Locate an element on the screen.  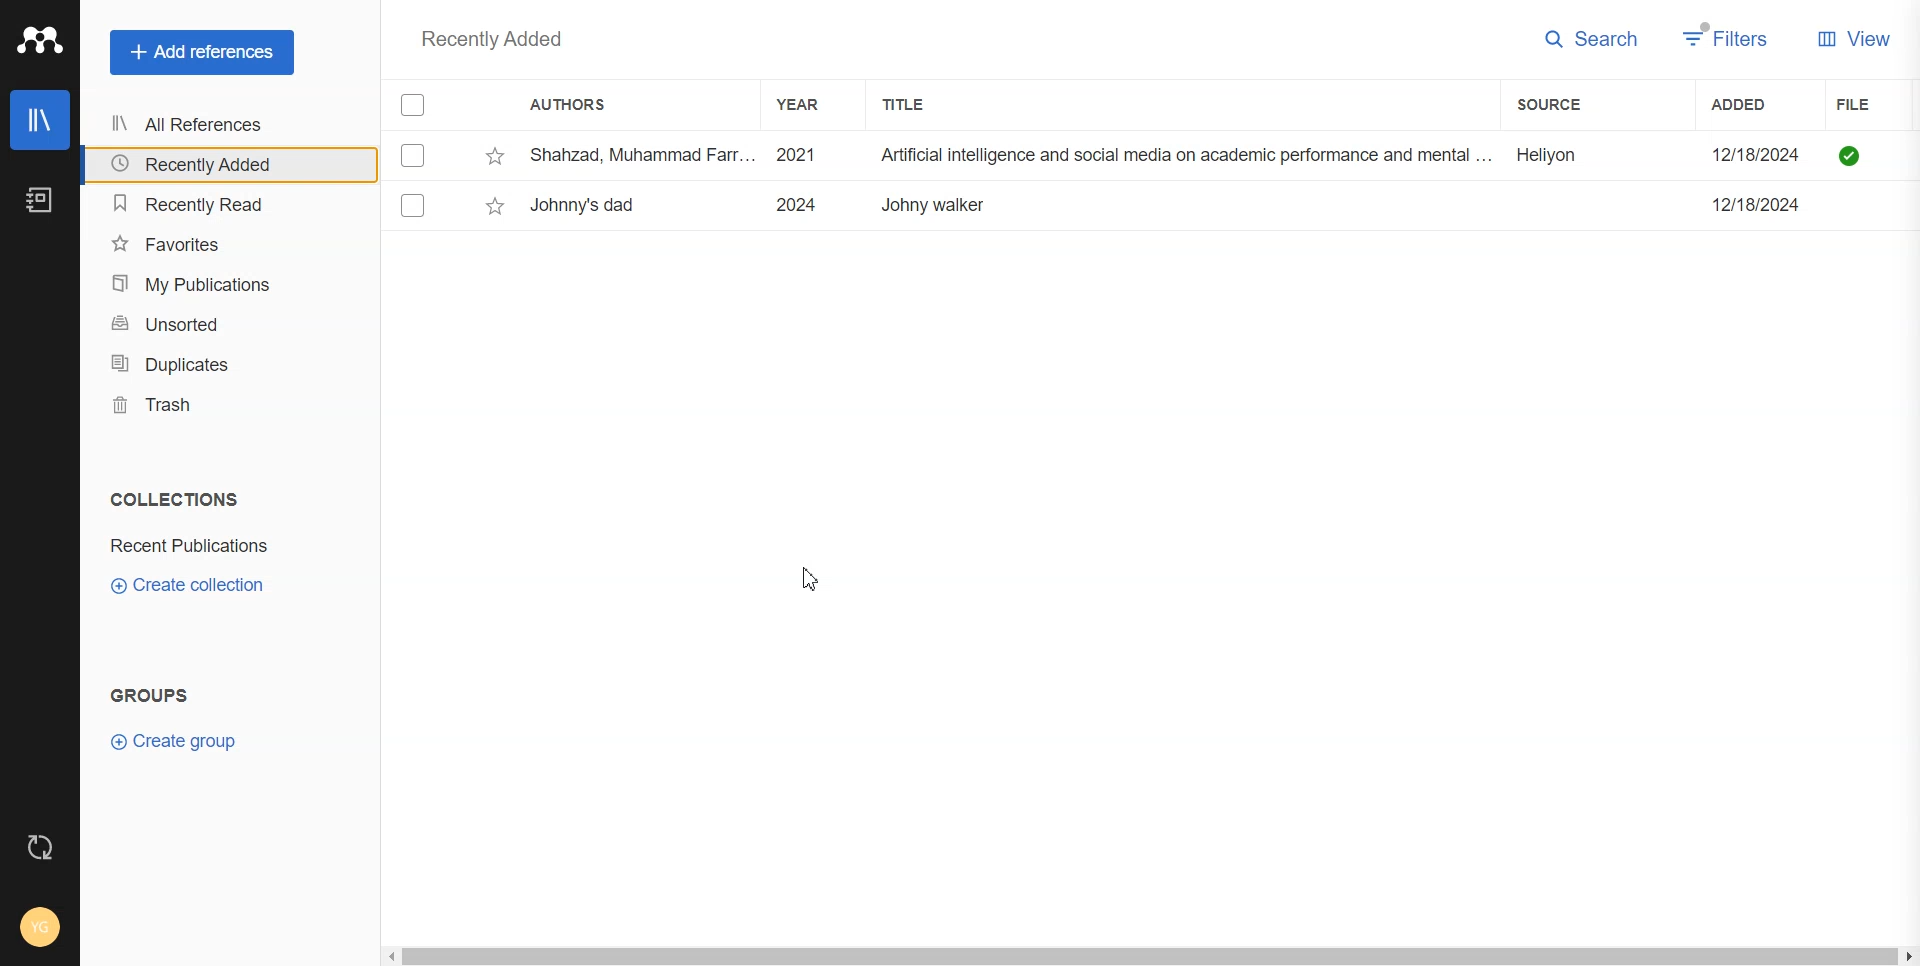
Year is located at coordinates (807, 104).